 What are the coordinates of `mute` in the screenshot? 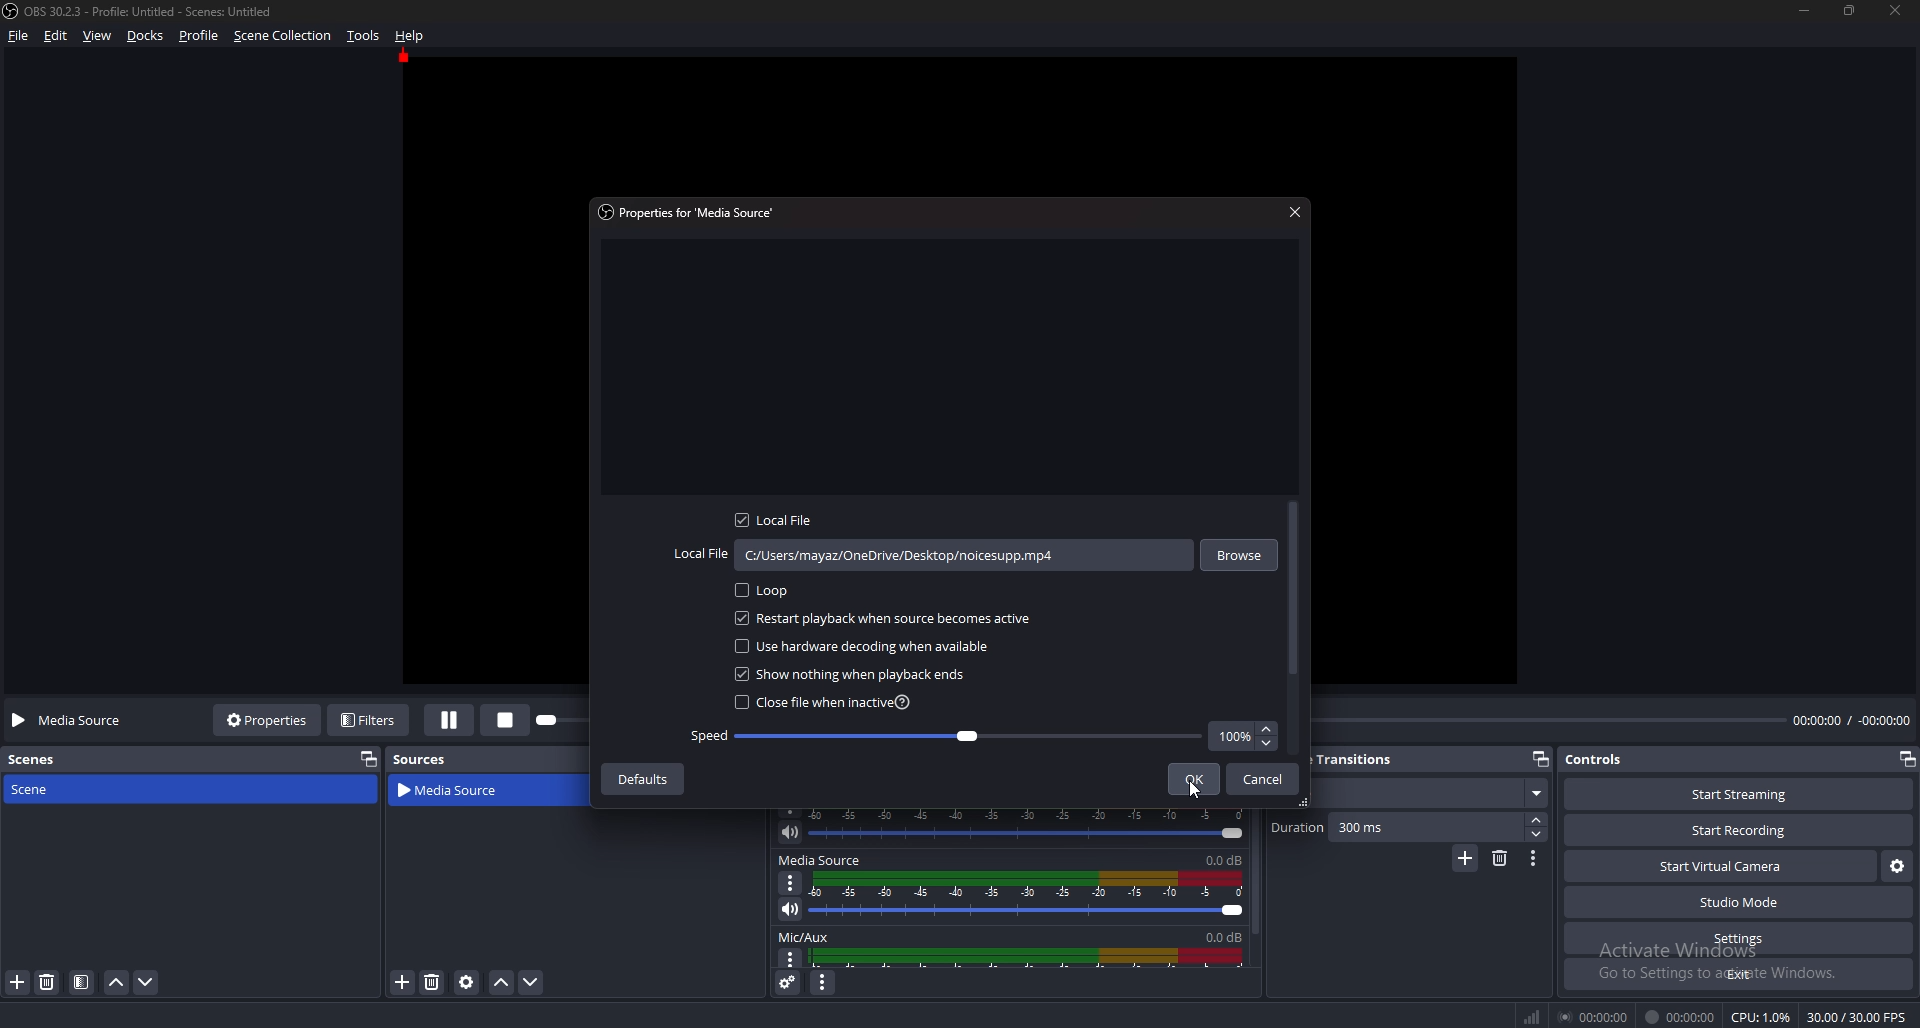 It's located at (790, 832).